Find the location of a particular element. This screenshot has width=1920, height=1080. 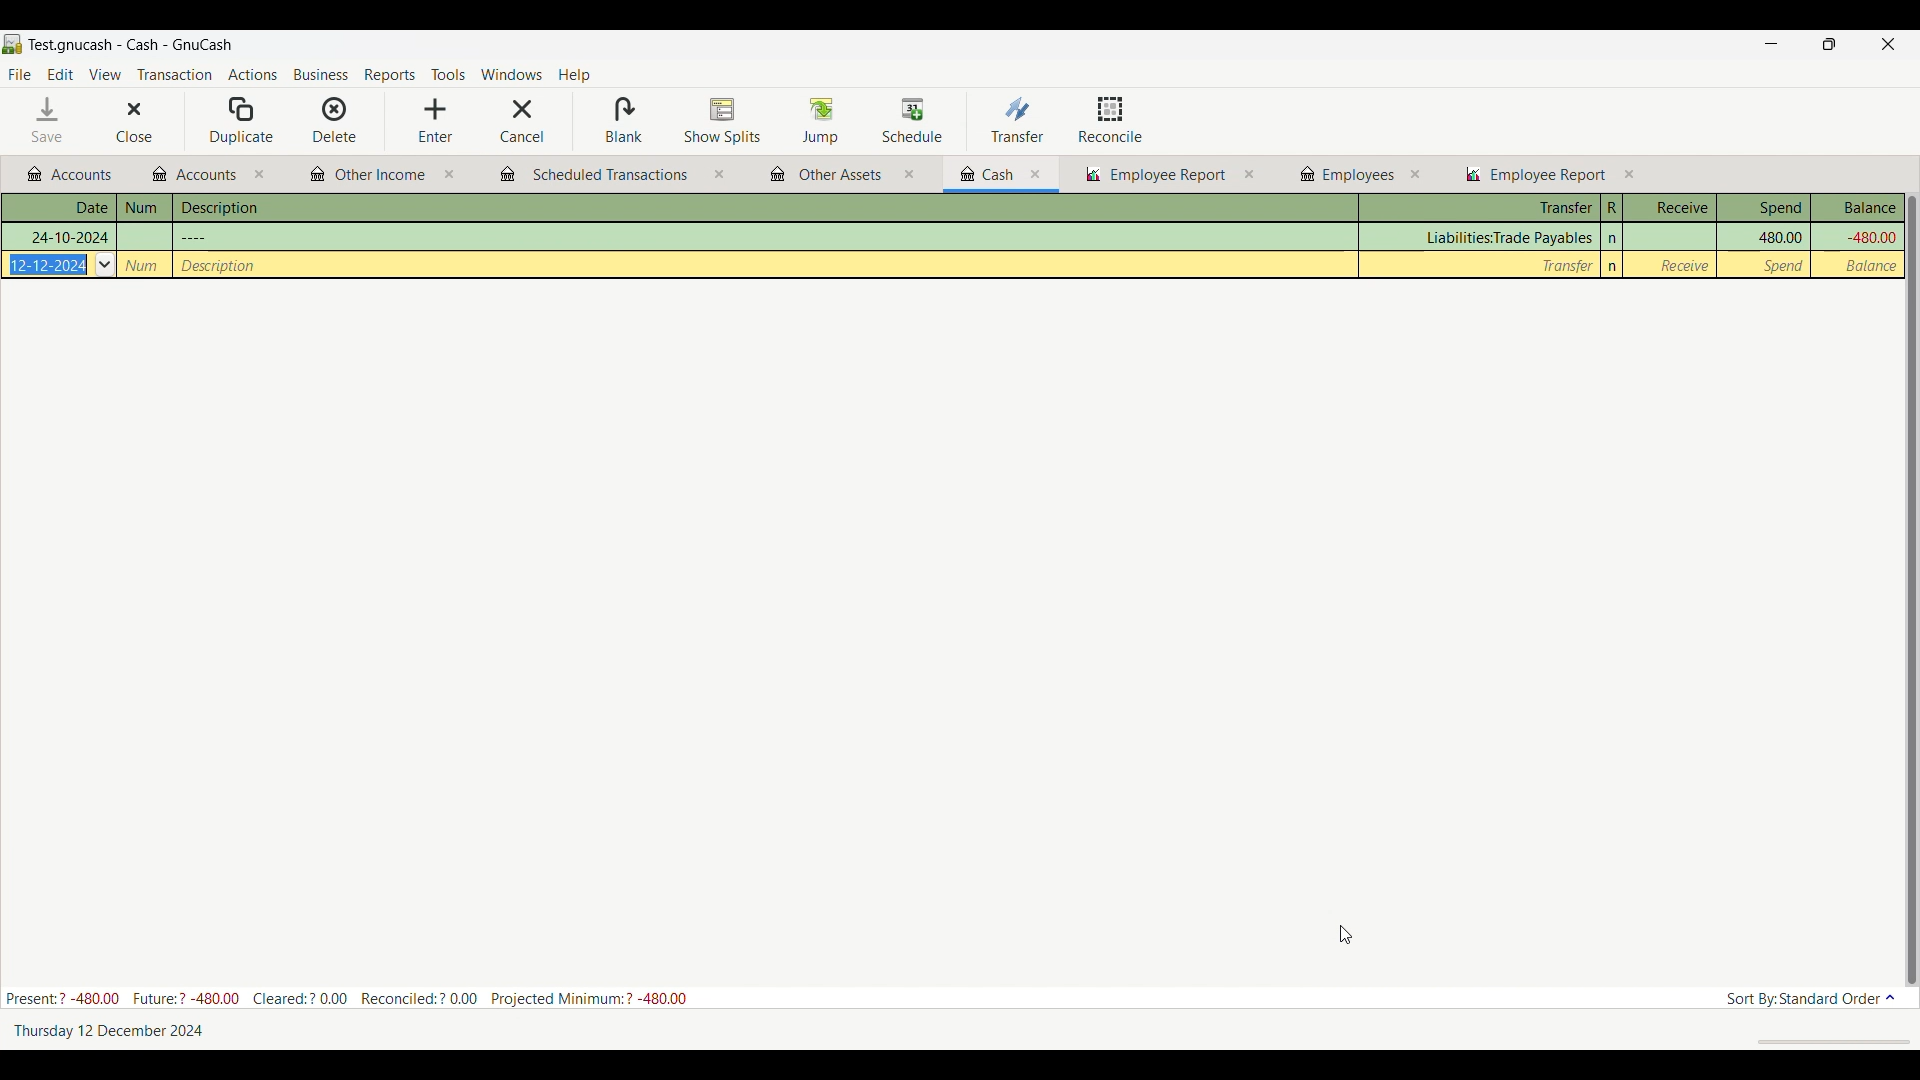

close is located at coordinates (1035, 174).